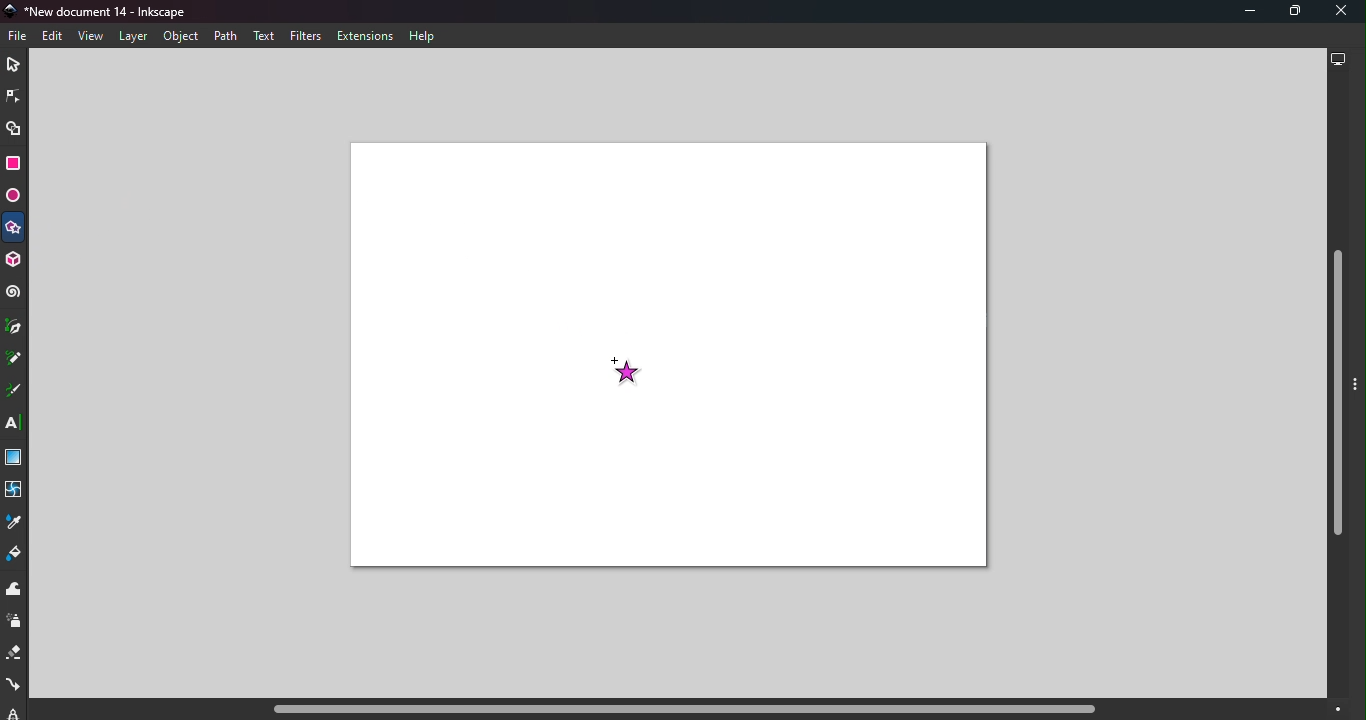 This screenshot has height=720, width=1366. What do you see at coordinates (669, 355) in the screenshot?
I see `Canvas` at bounding box center [669, 355].